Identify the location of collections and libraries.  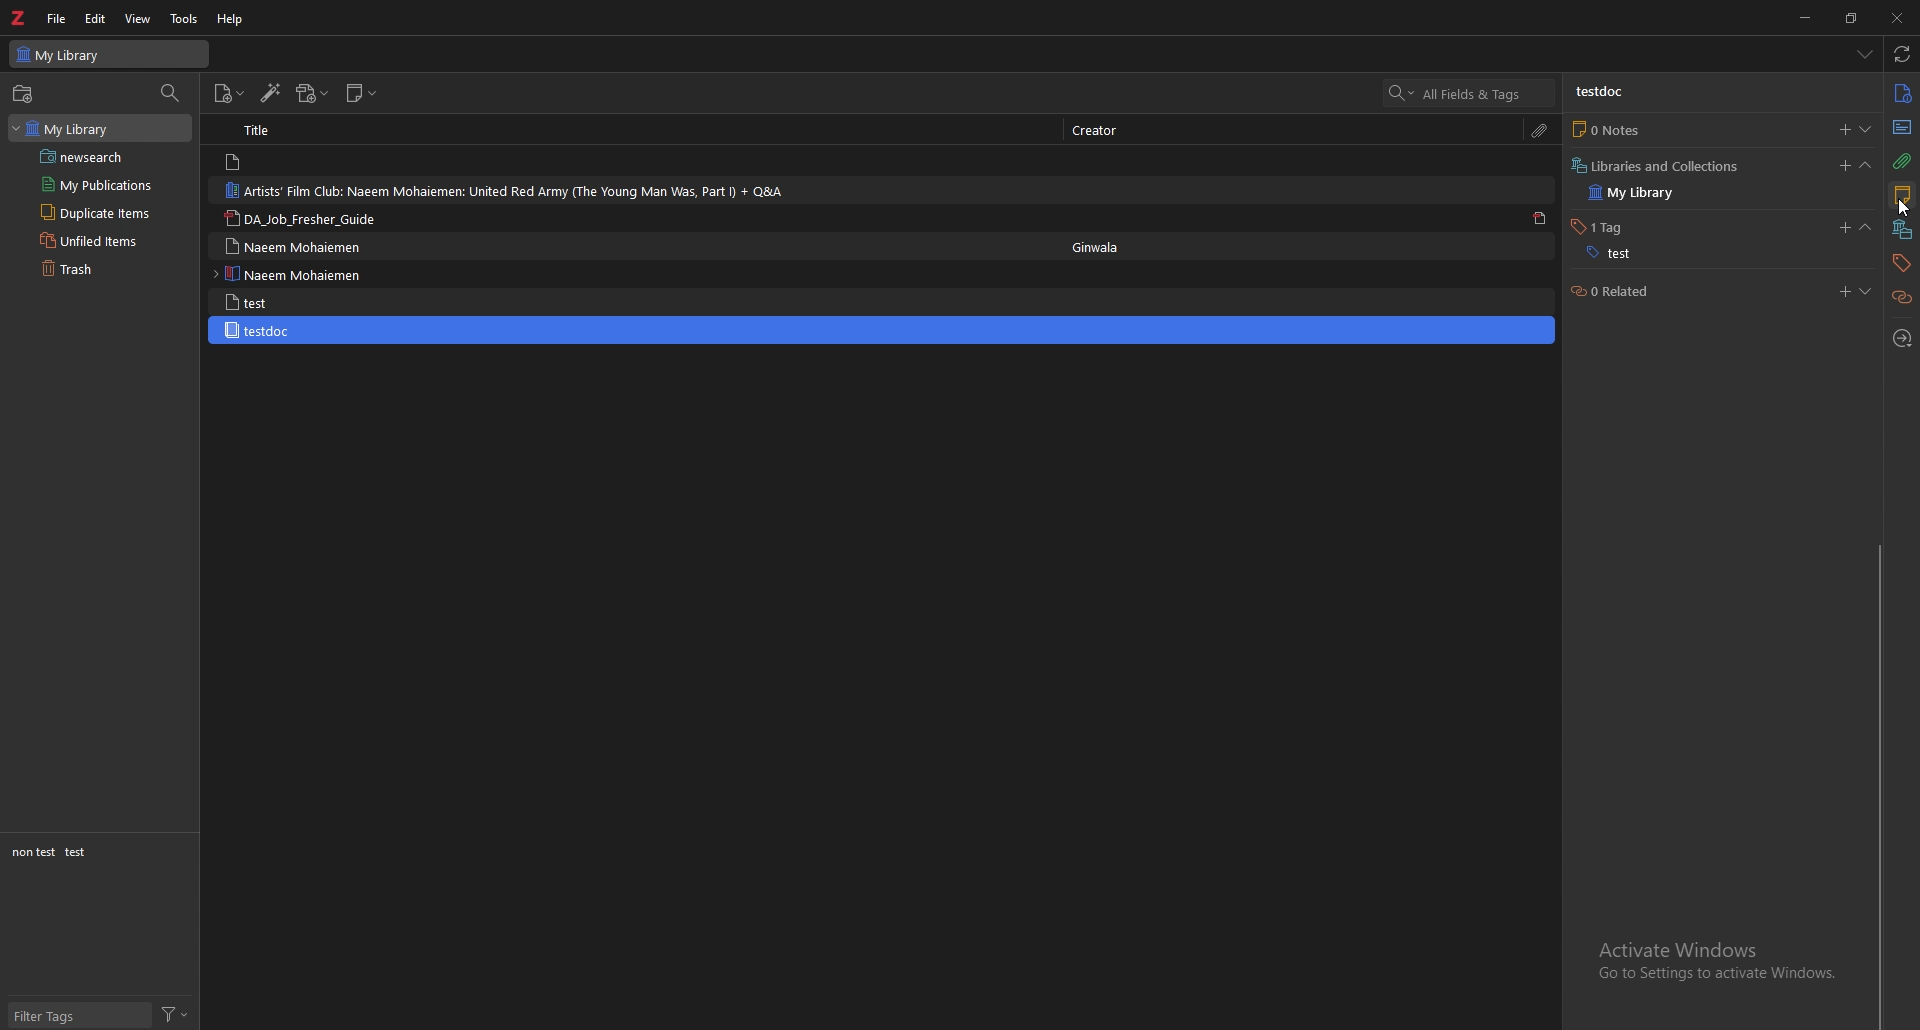
(1903, 229).